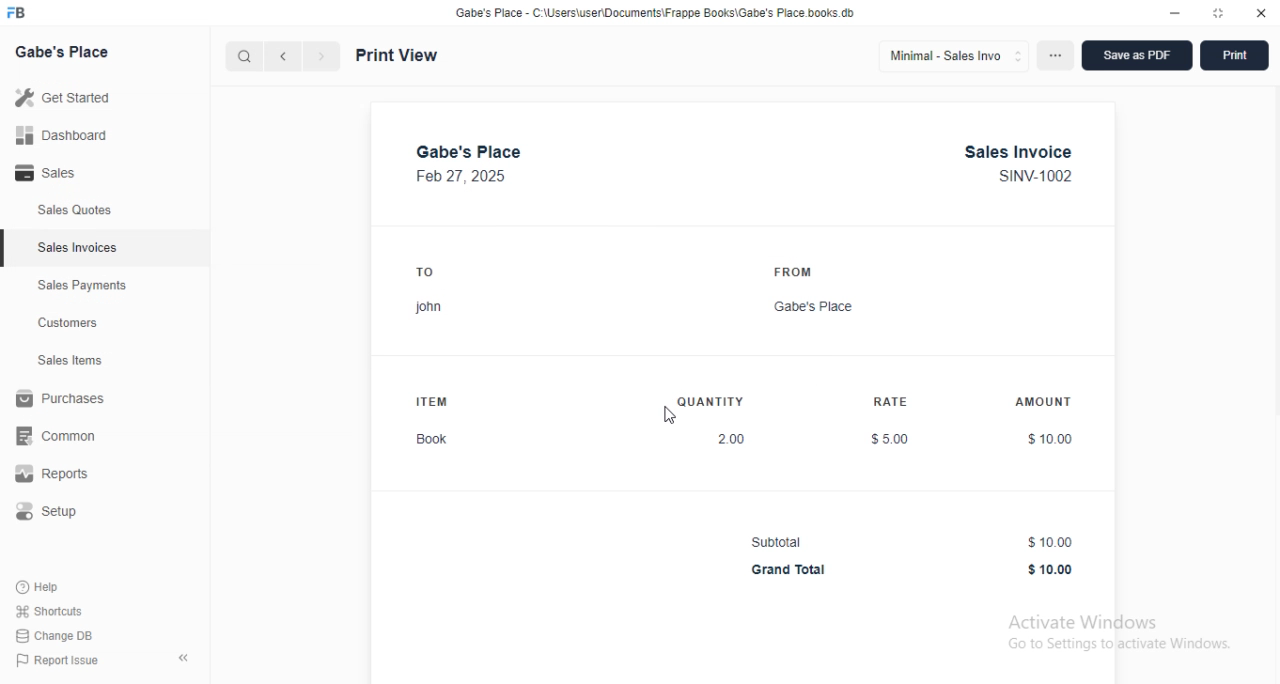 The height and width of the screenshot is (684, 1280). Describe the element at coordinates (78, 248) in the screenshot. I see `sales invoices` at that location.